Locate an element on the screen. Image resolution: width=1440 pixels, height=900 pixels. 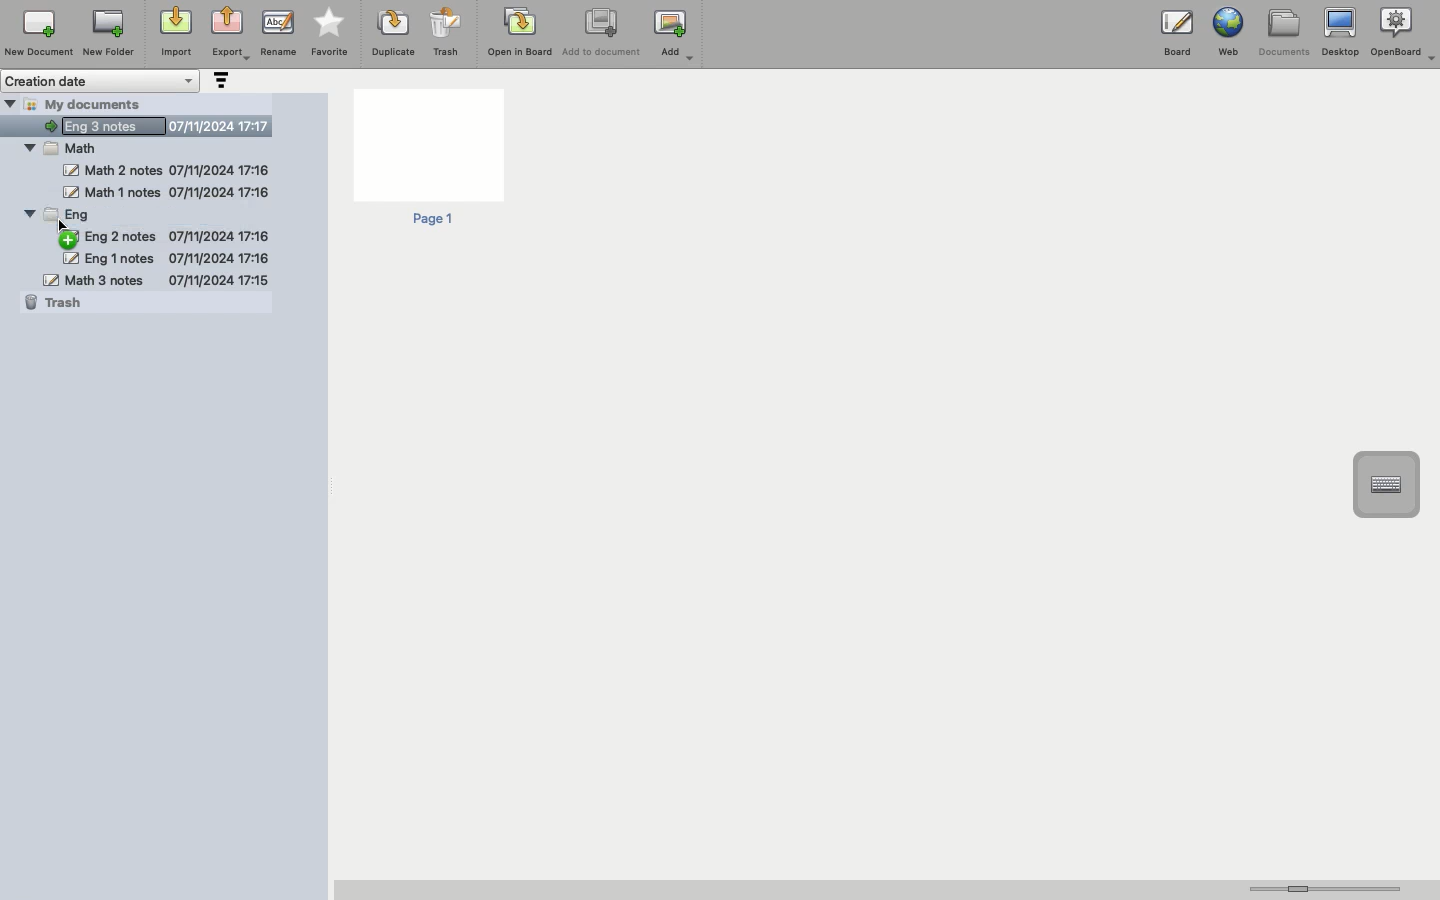
Add to document is located at coordinates (603, 34).